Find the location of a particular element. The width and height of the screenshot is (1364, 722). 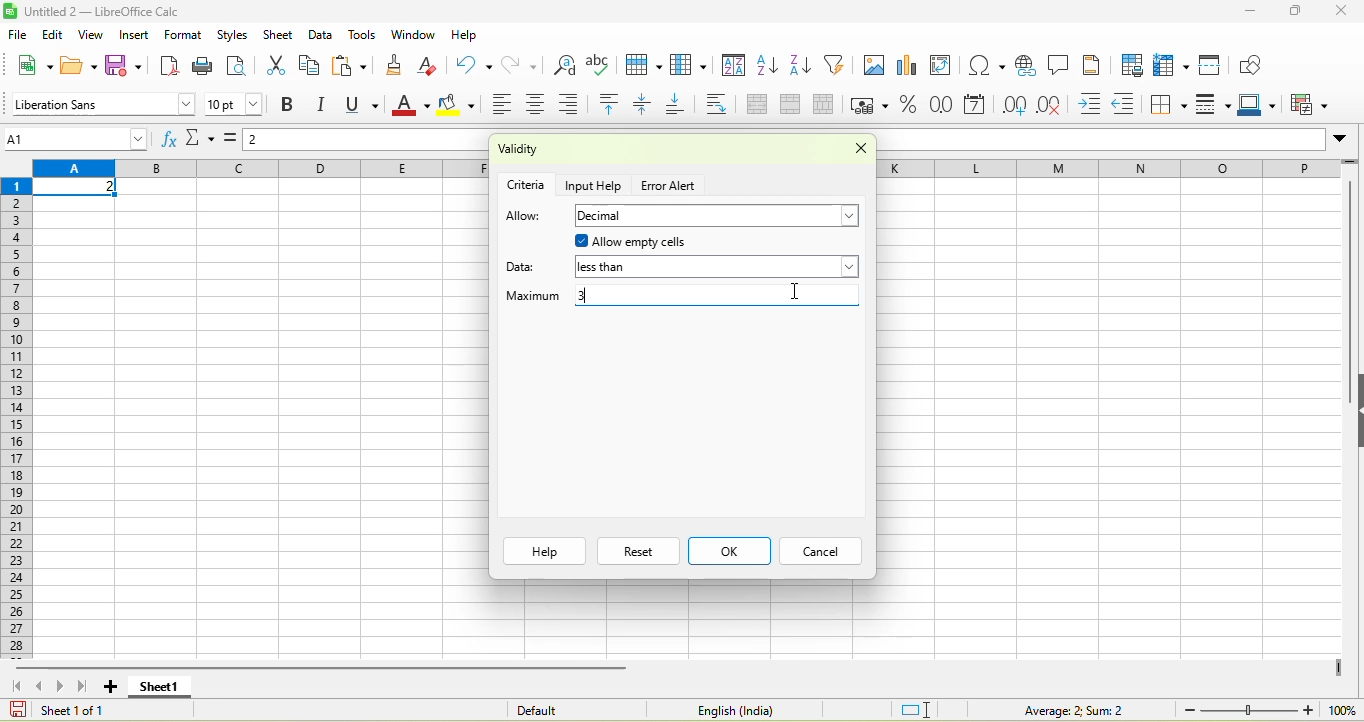

zoom is located at coordinates (1249, 709).